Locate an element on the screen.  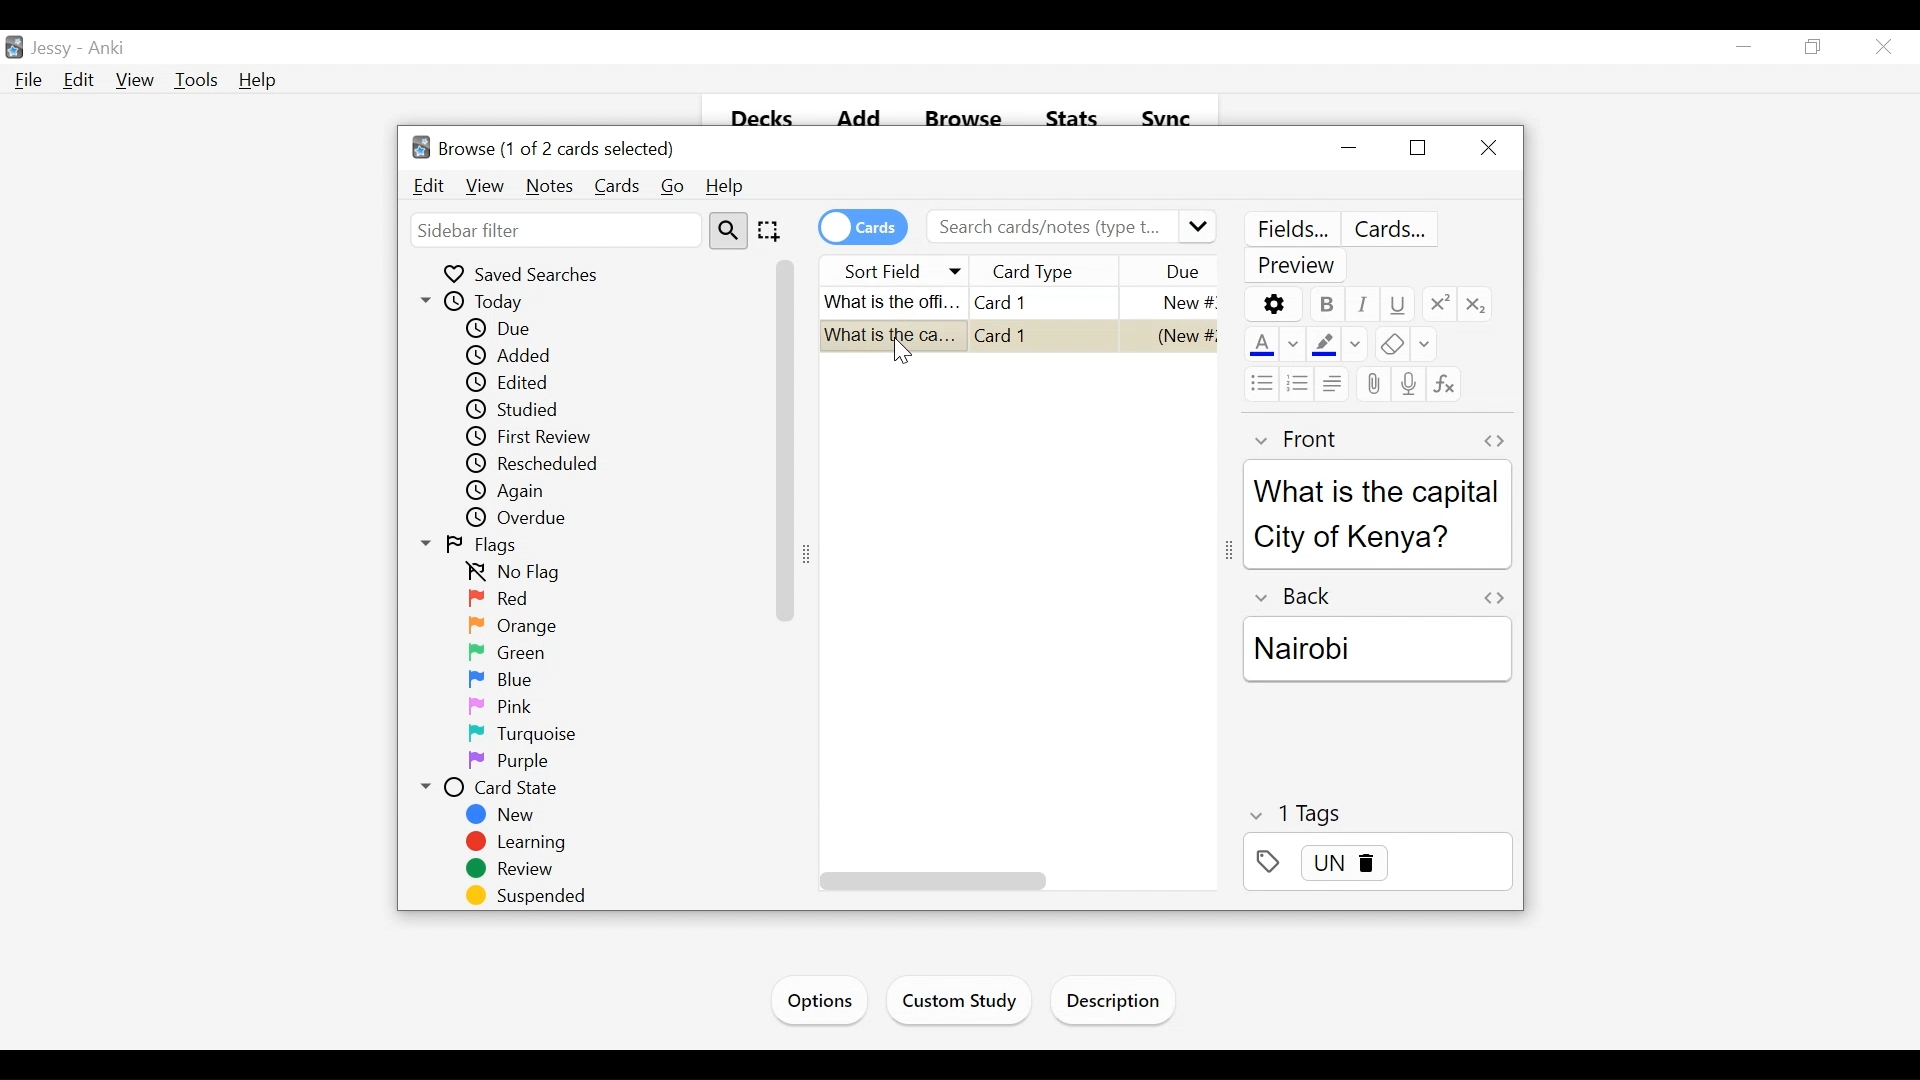
Unordered list is located at coordinates (1259, 383).